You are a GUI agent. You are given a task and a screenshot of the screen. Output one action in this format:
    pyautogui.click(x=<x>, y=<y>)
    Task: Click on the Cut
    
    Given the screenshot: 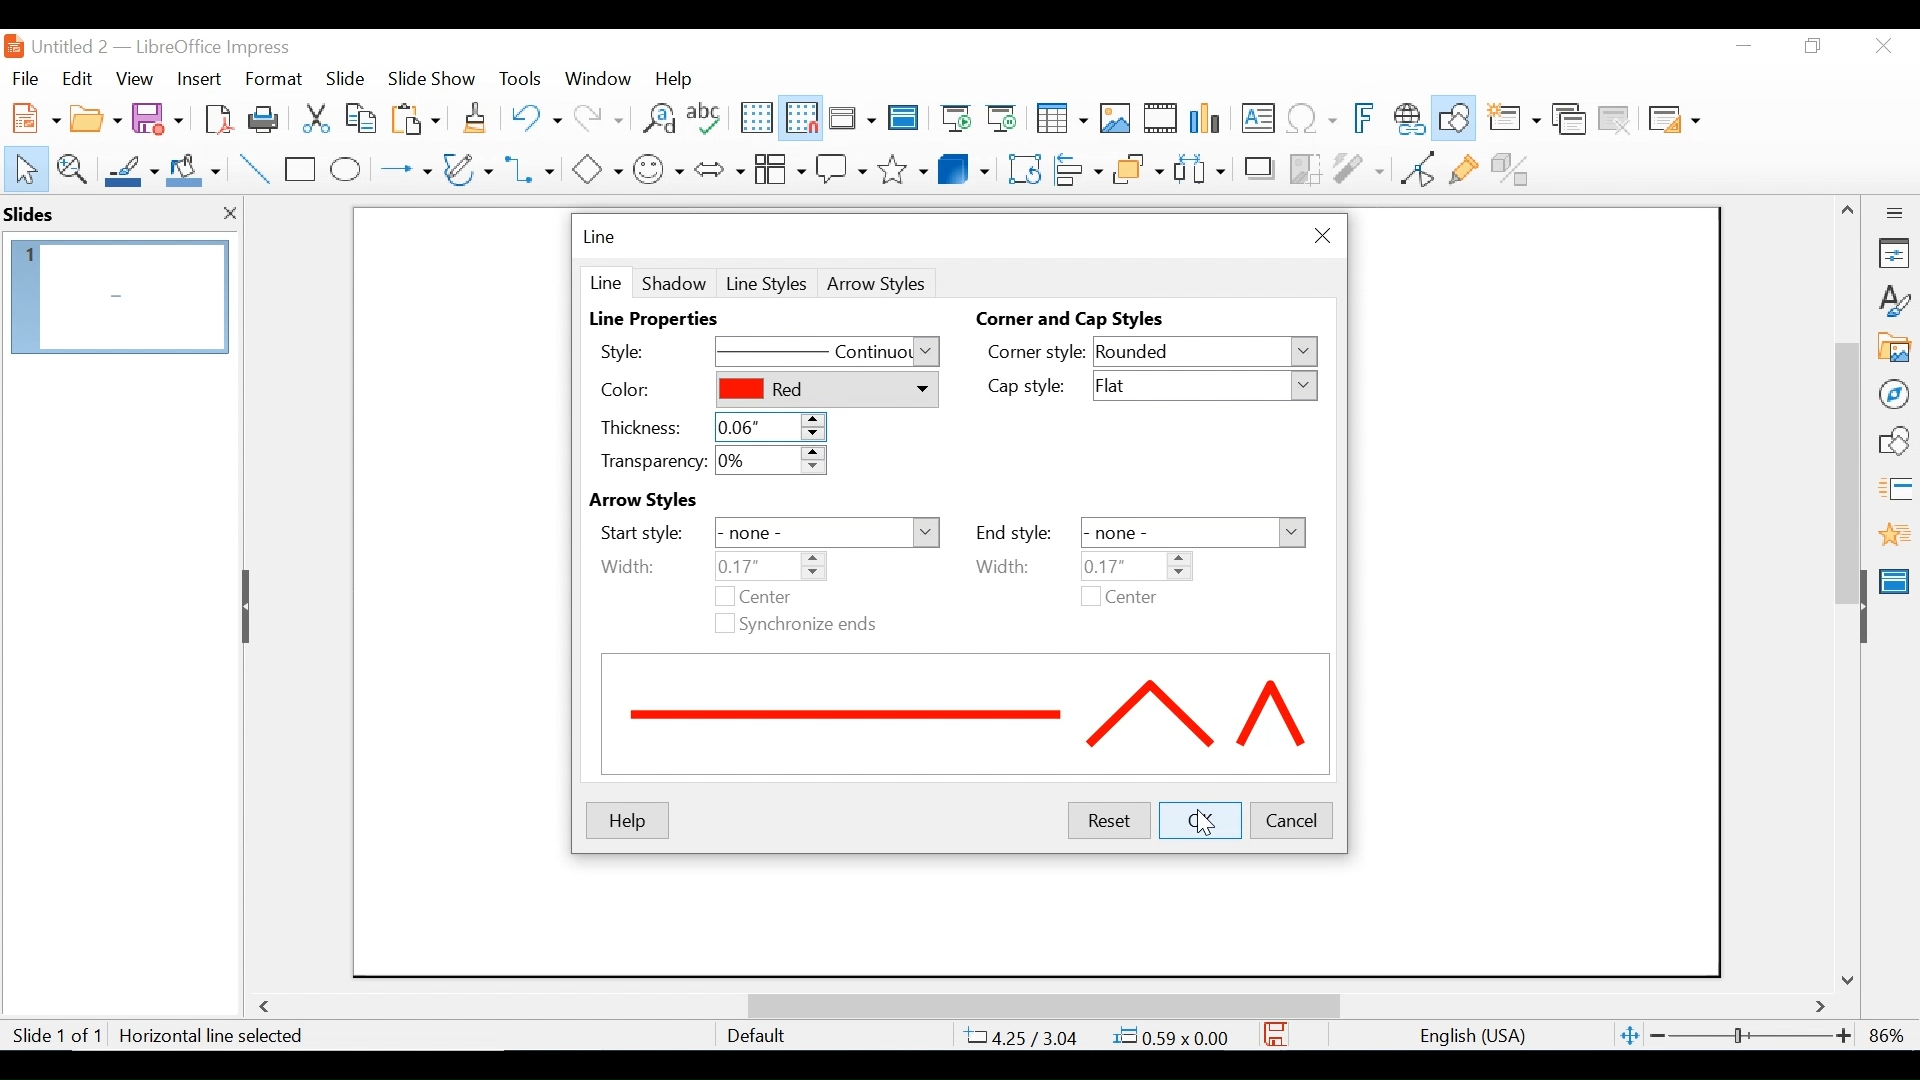 What is the action you would take?
    pyautogui.click(x=314, y=118)
    